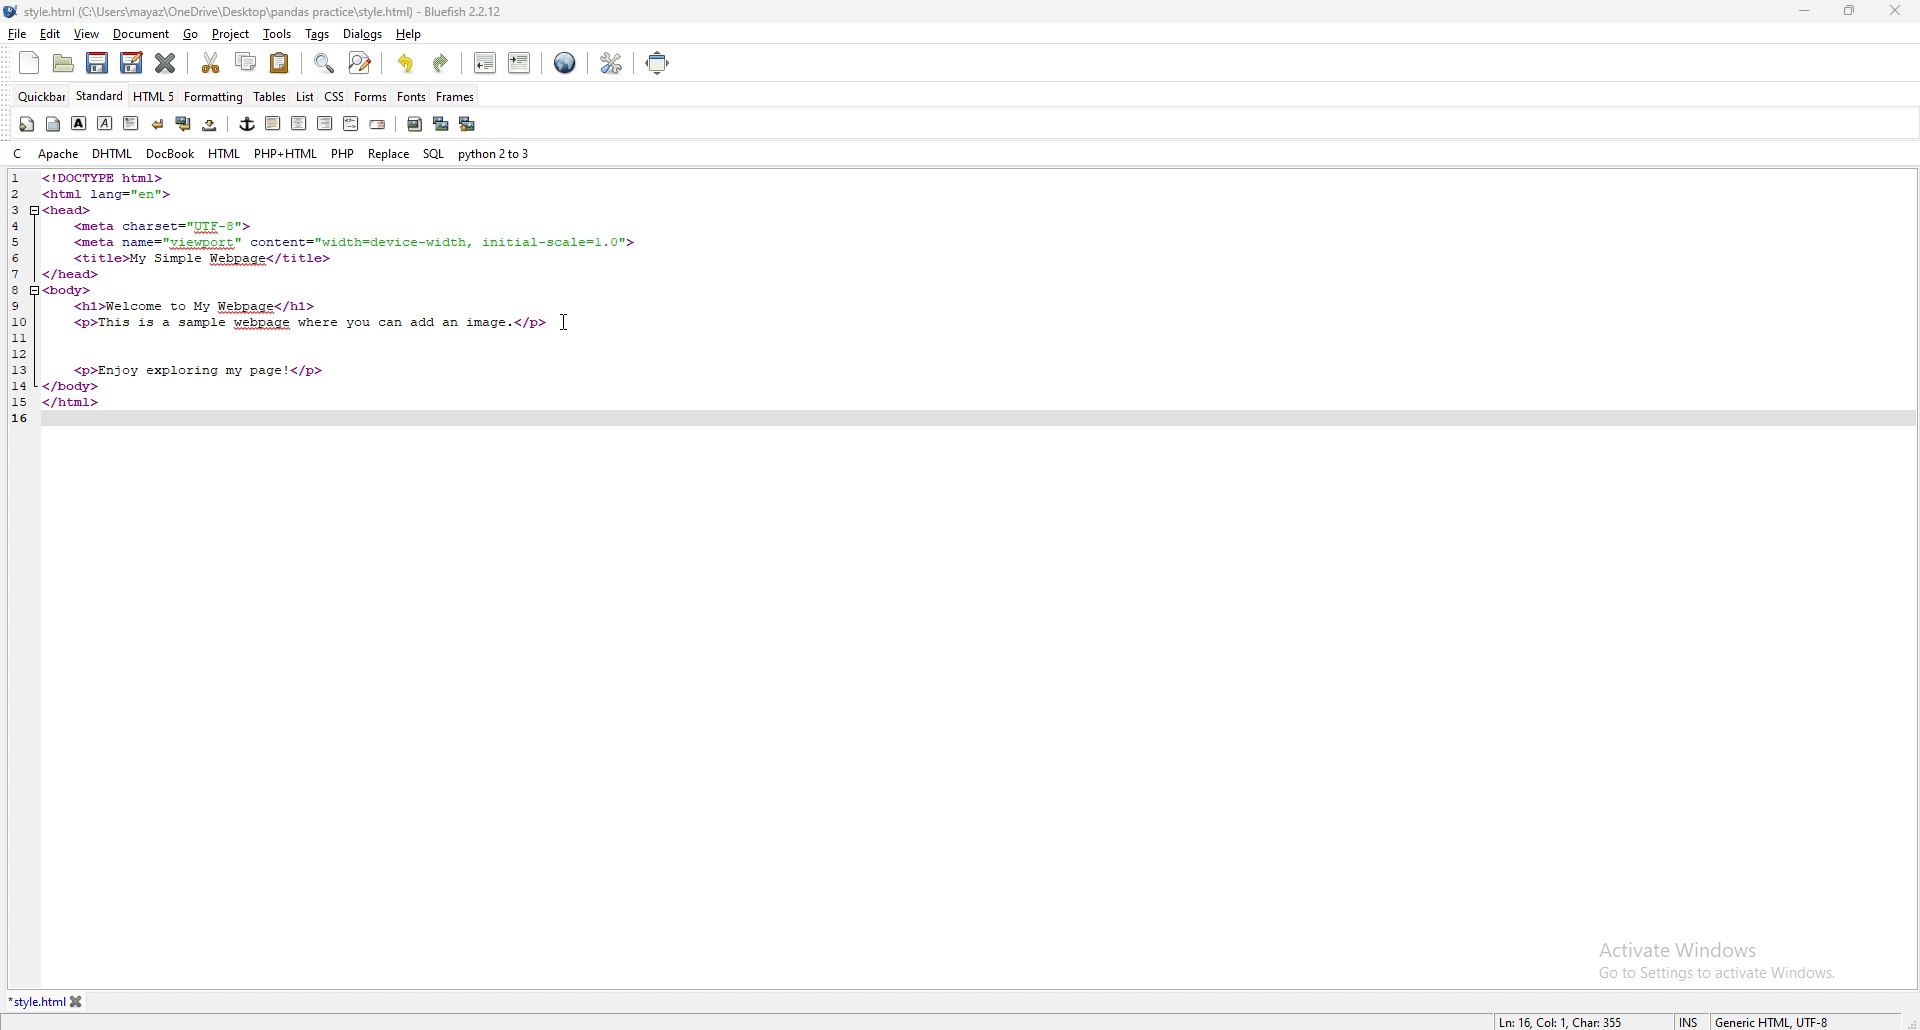 The width and height of the screenshot is (1920, 1030). Describe the element at coordinates (660, 62) in the screenshot. I see `full screen` at that location.